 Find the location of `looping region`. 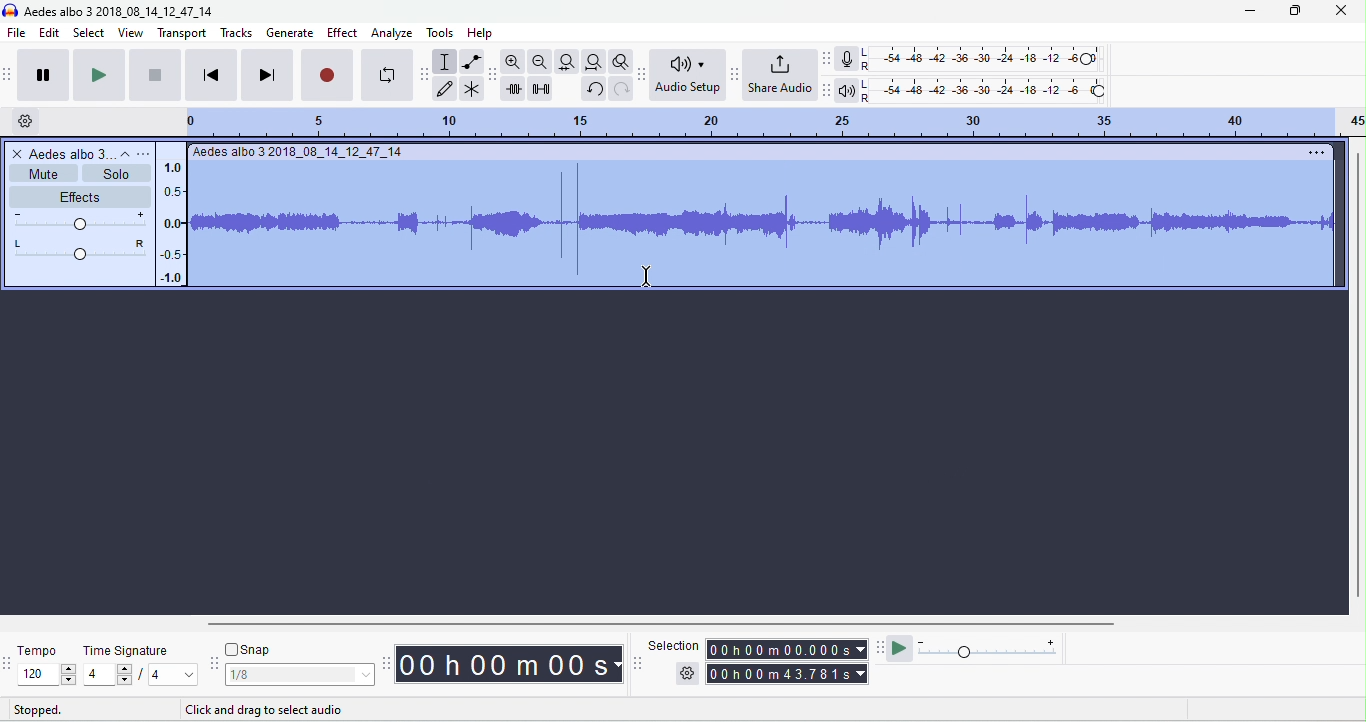

looping region is located at coordinates (775, 125).